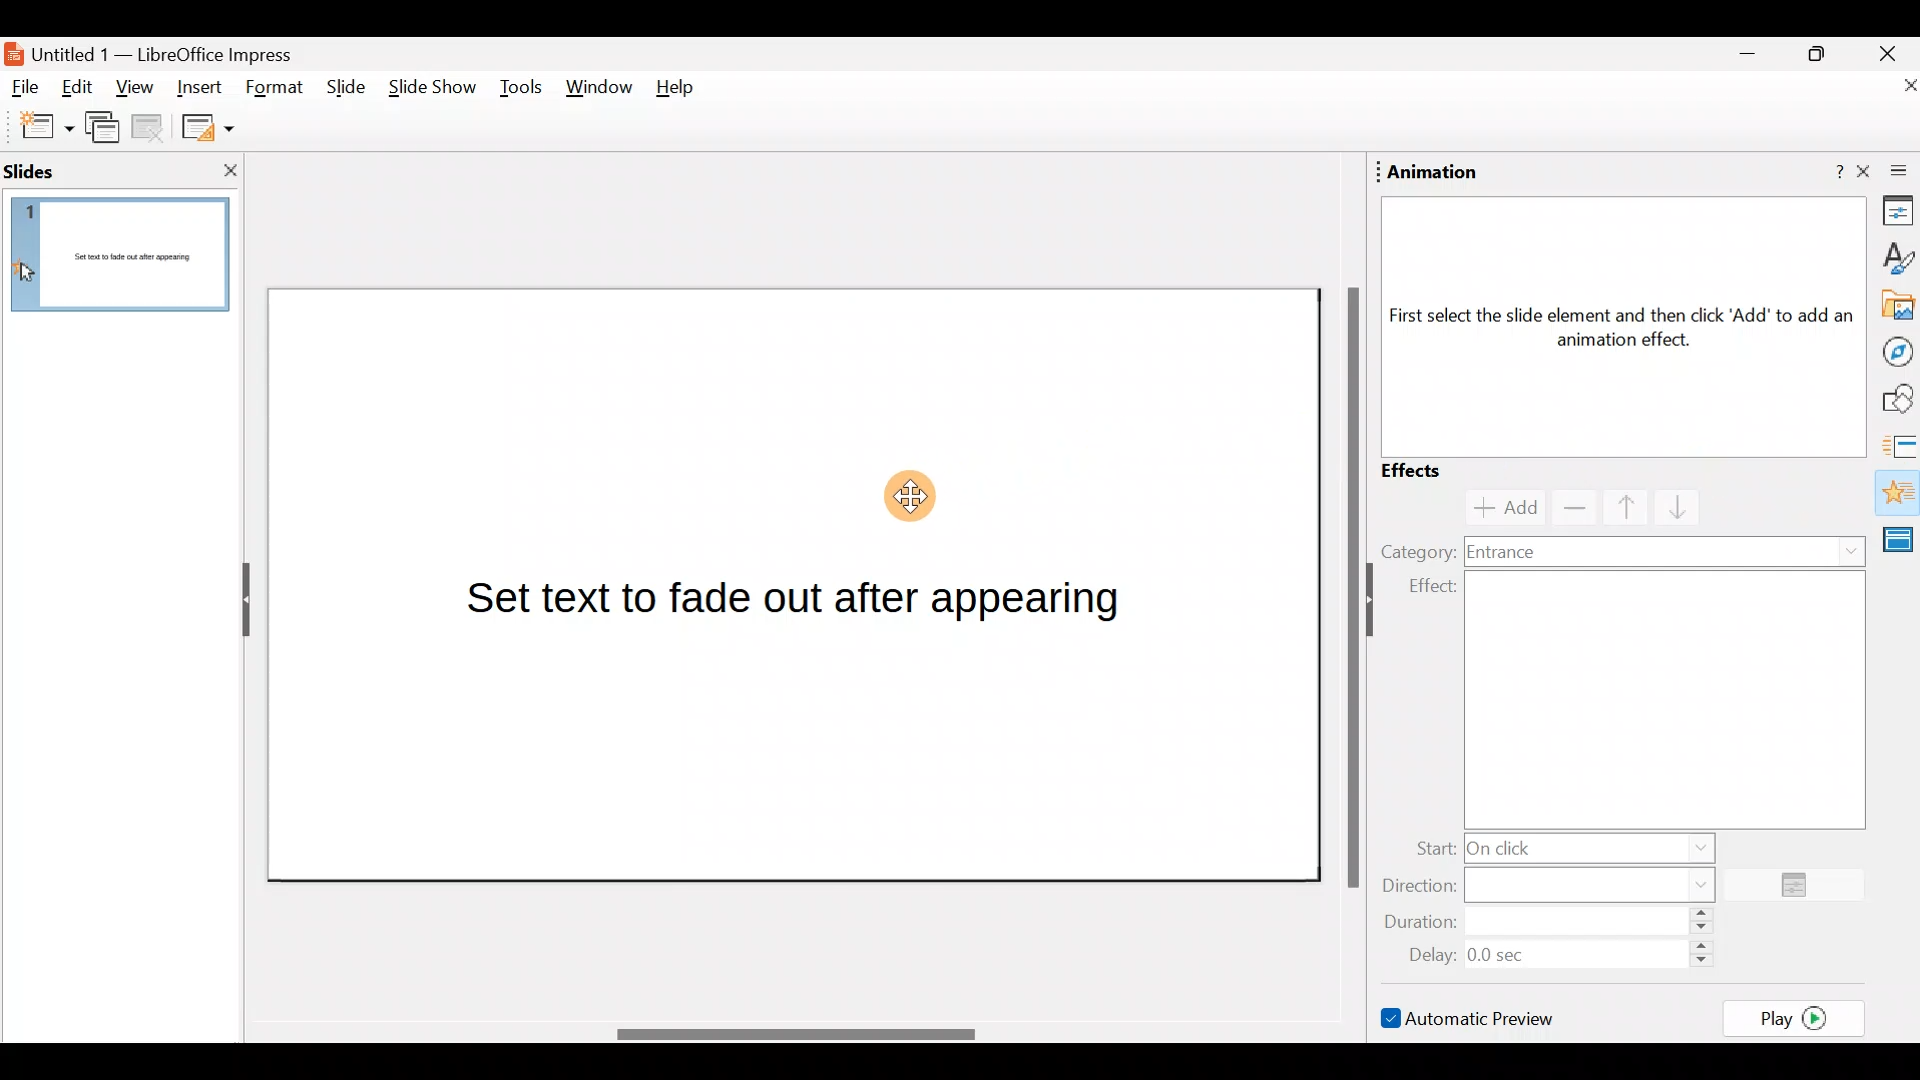  Describe the element at coordinates (1561, 883) in the screenshot. I see `Direction` at that location.